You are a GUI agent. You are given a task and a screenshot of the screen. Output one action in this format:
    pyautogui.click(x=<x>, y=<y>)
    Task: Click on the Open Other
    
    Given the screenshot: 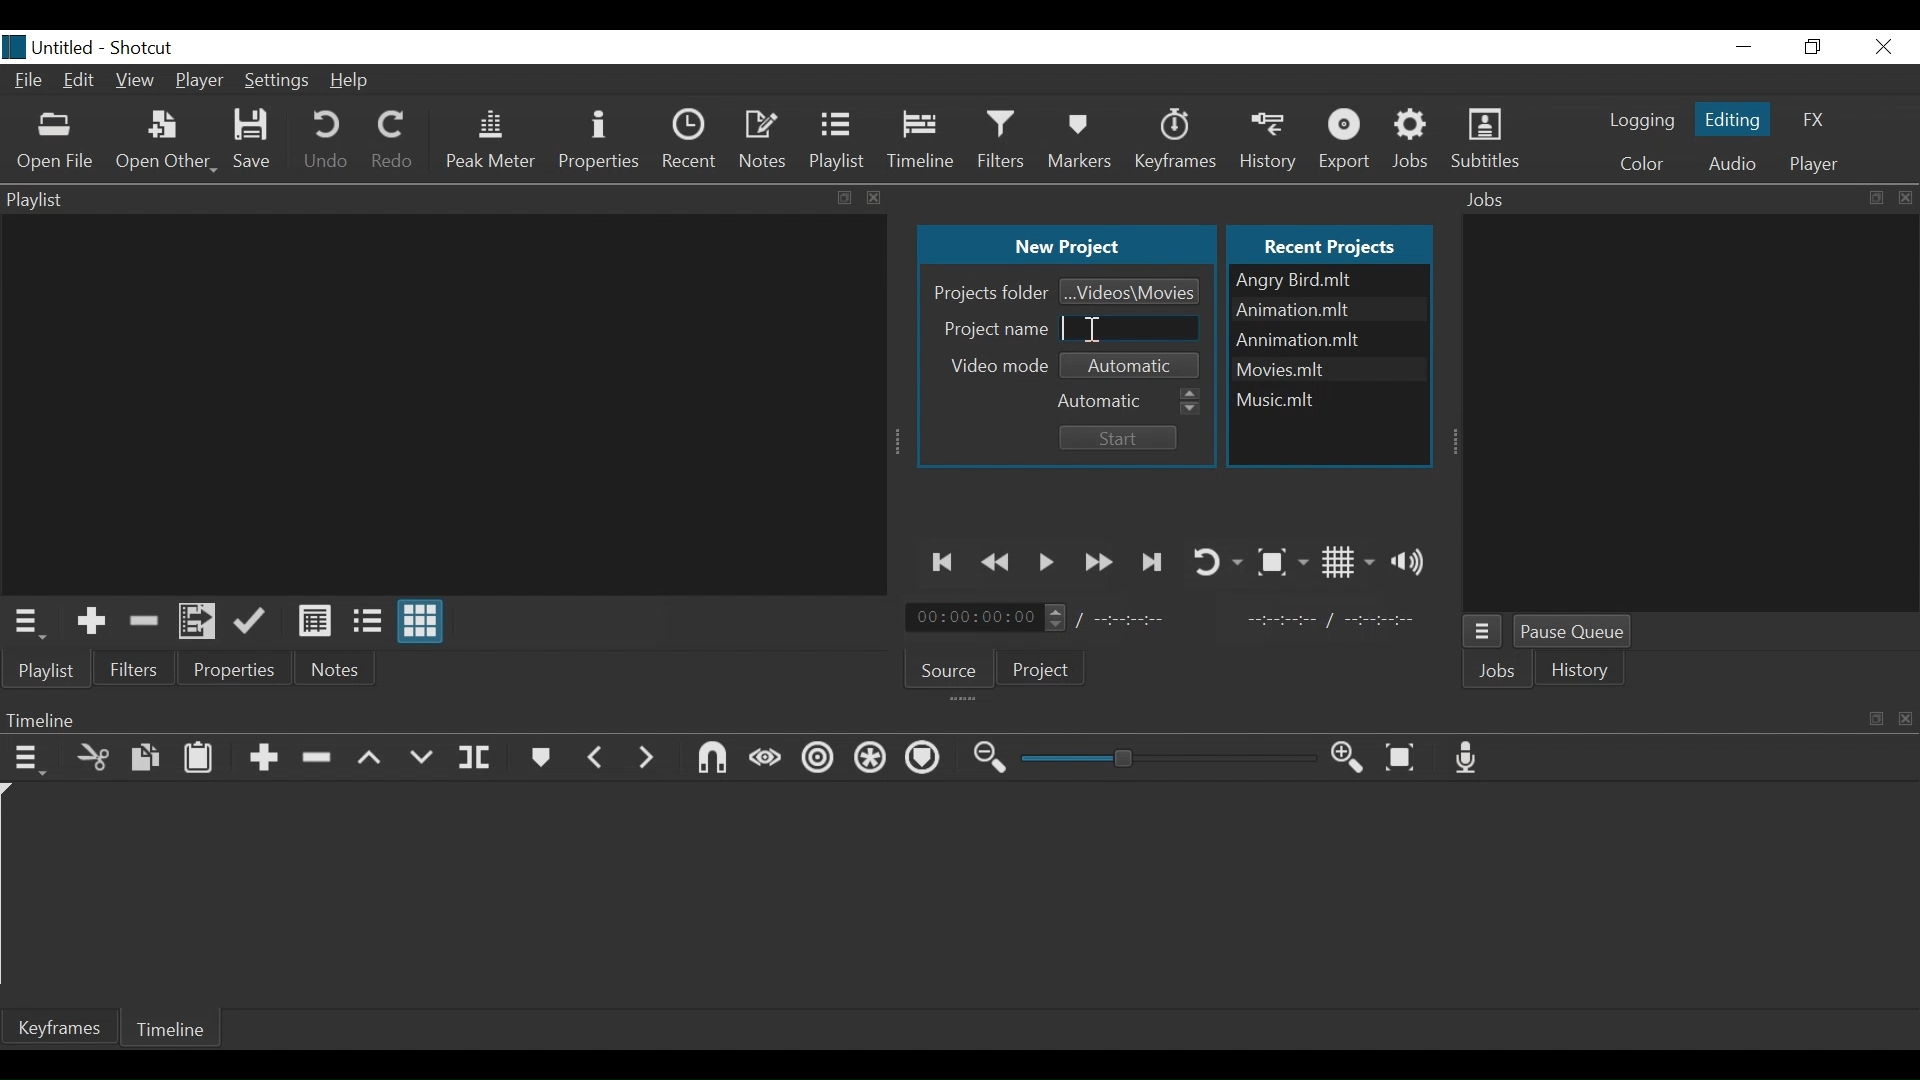 What is the action you would take?
    pyautogui.click(x=165, y=143)
    